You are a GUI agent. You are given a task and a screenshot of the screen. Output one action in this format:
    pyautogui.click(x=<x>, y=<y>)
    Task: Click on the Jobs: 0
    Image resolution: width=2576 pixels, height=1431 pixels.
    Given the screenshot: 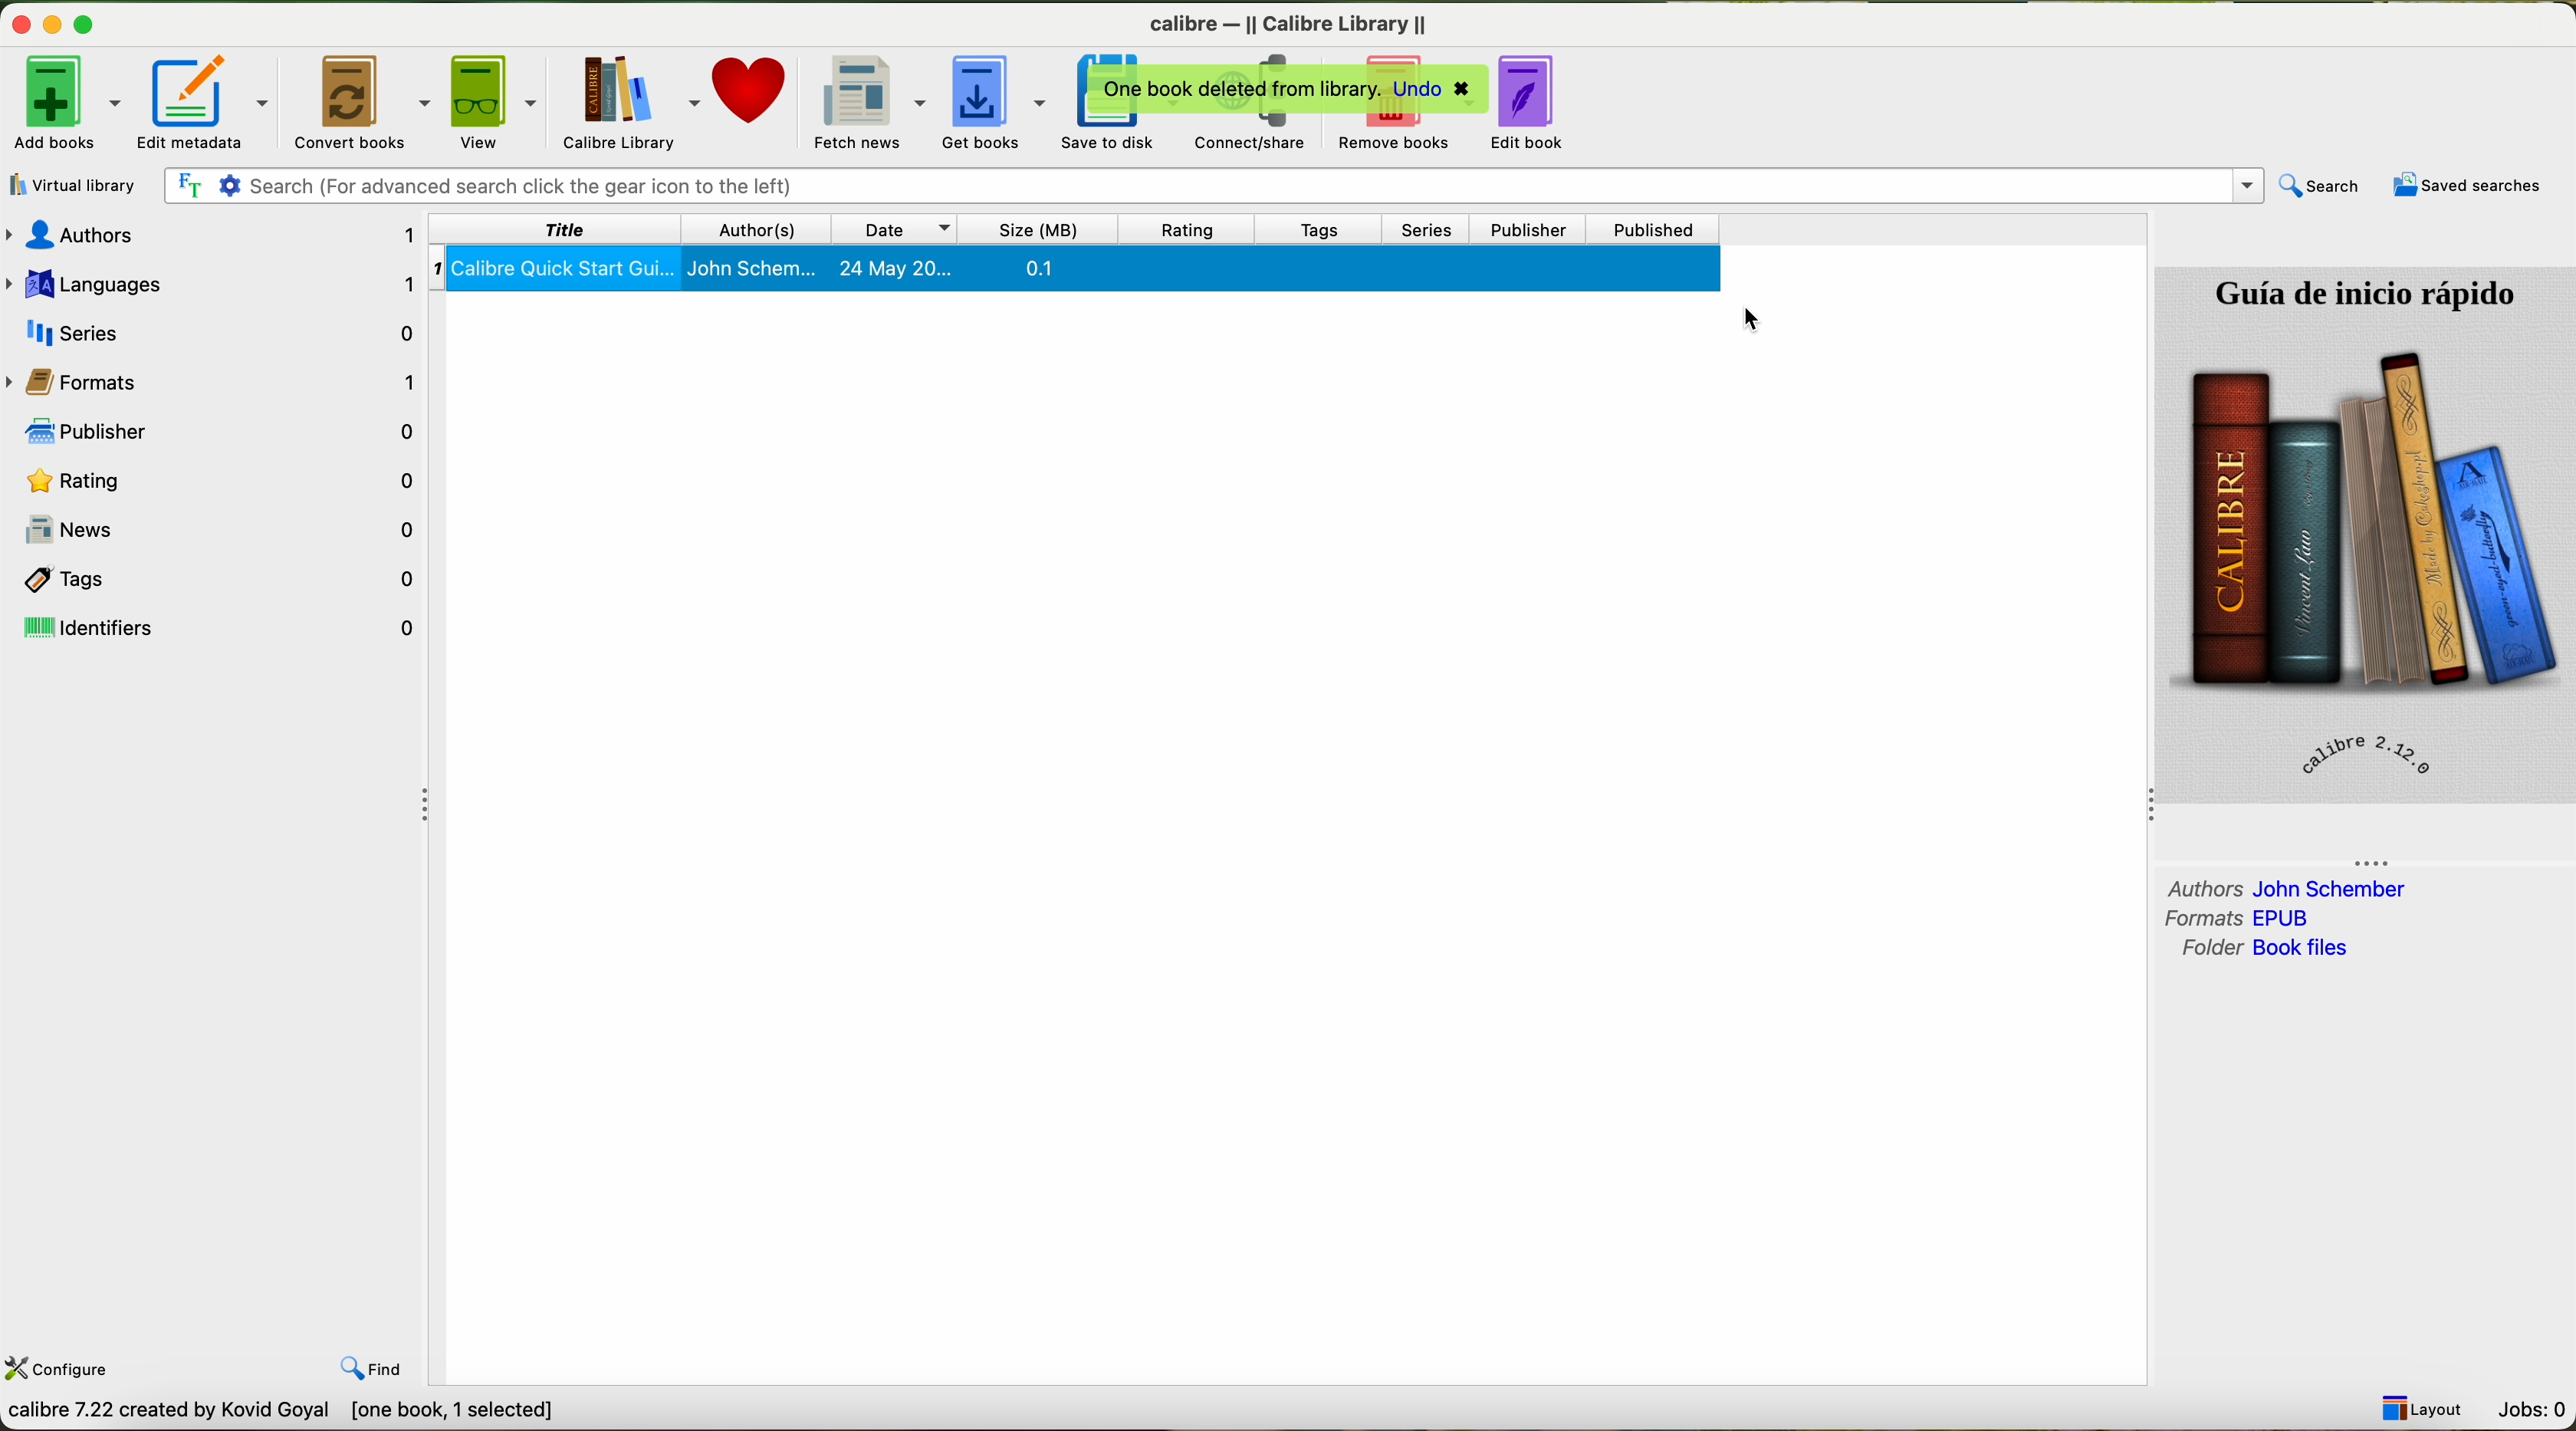 What is the action you would take?
    pyautogui.click(x=2536, y=1410)
    